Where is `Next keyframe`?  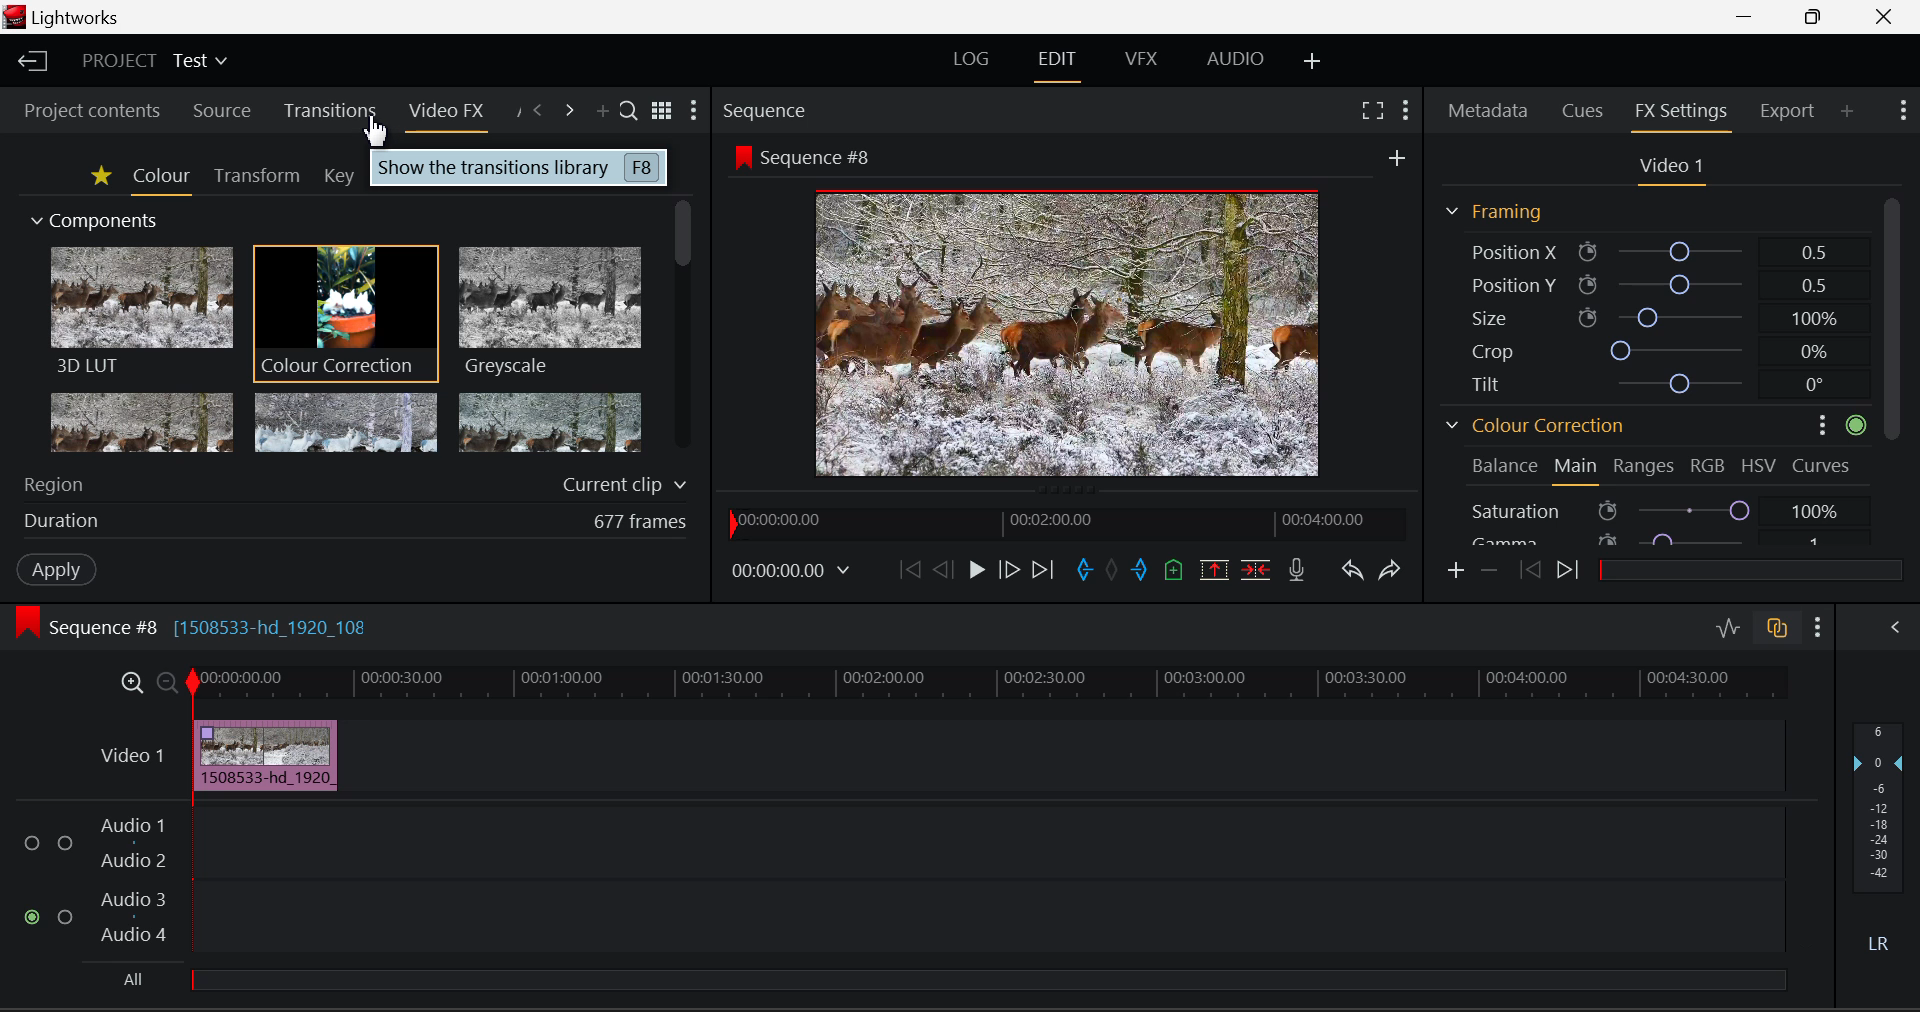 Next keyframe is located at coordinates (1568, 572).